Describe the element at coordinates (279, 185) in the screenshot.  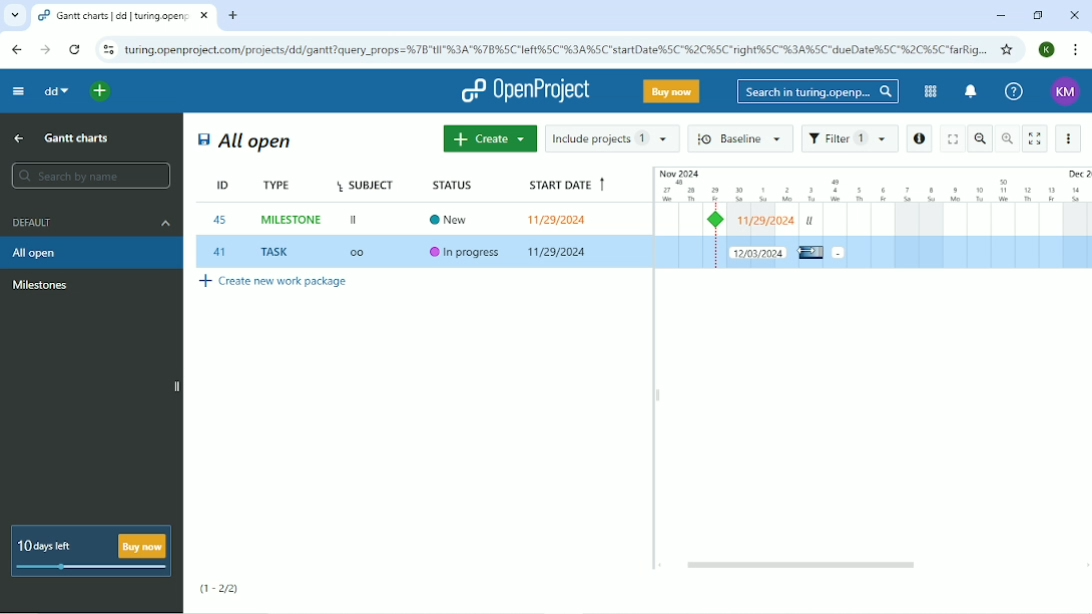
I see `Type` at that location.